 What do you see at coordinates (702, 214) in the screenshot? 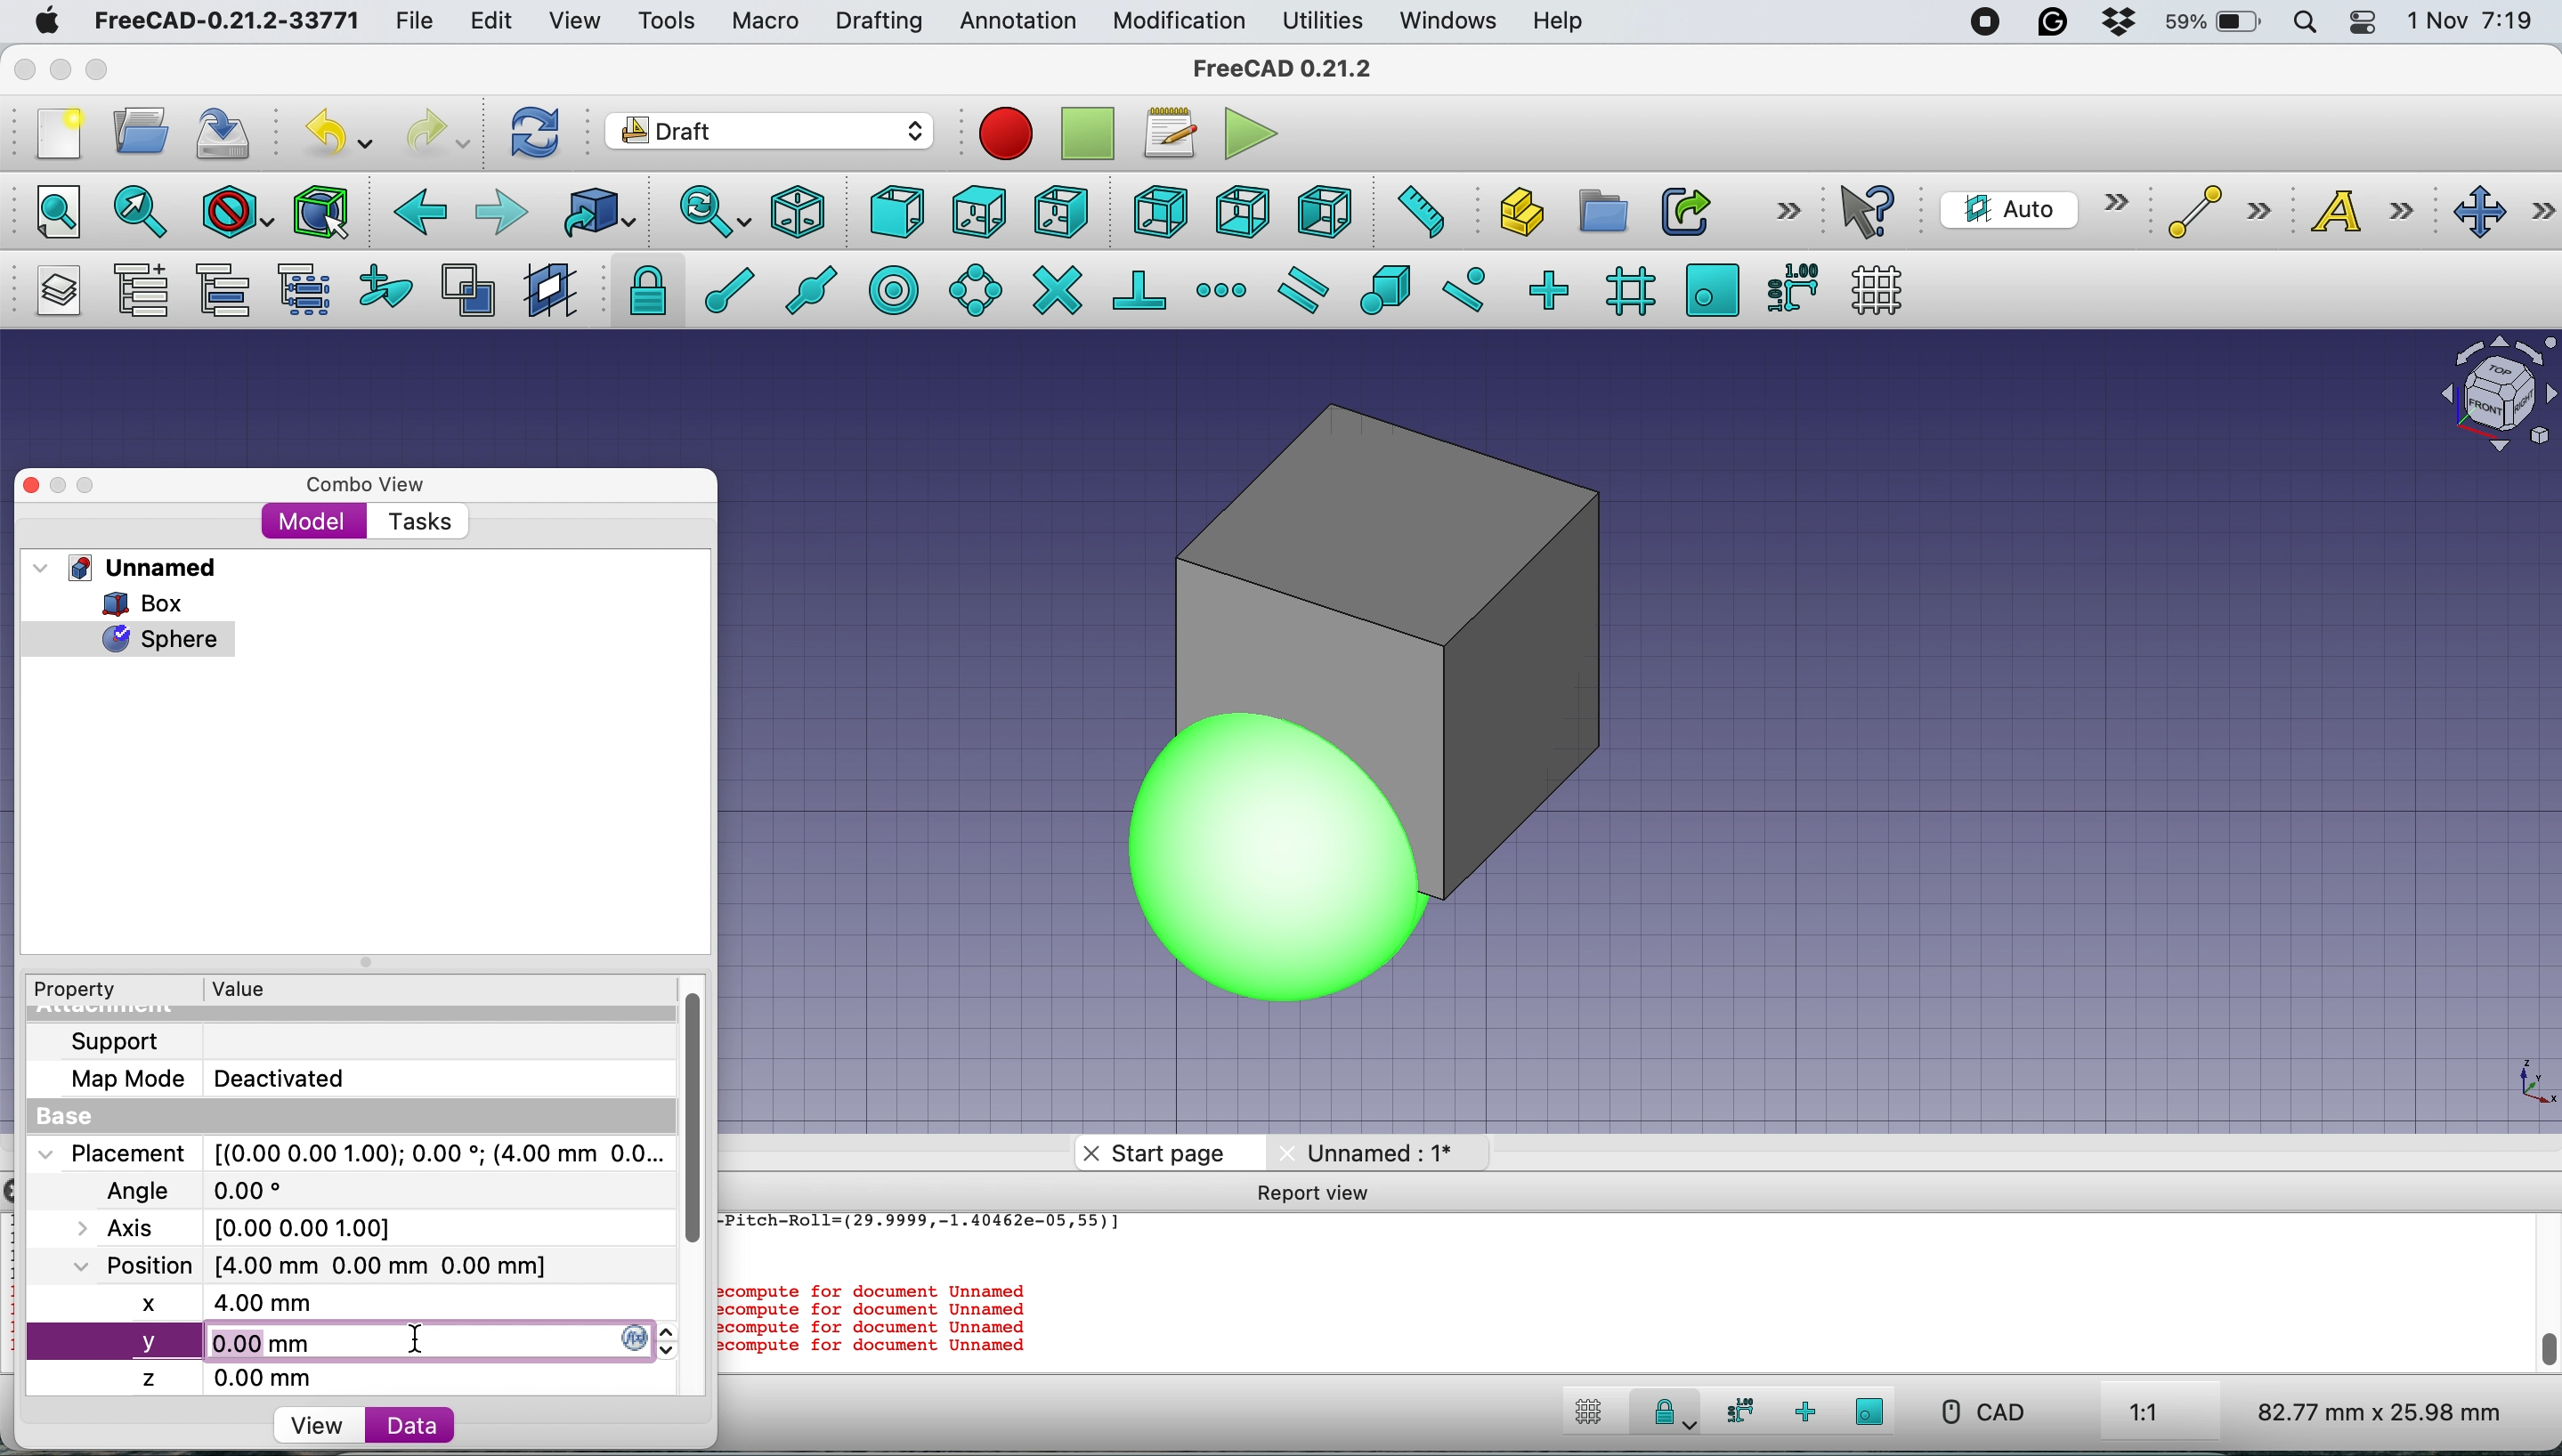
I see `sync view` at bounding box center [702, 214].